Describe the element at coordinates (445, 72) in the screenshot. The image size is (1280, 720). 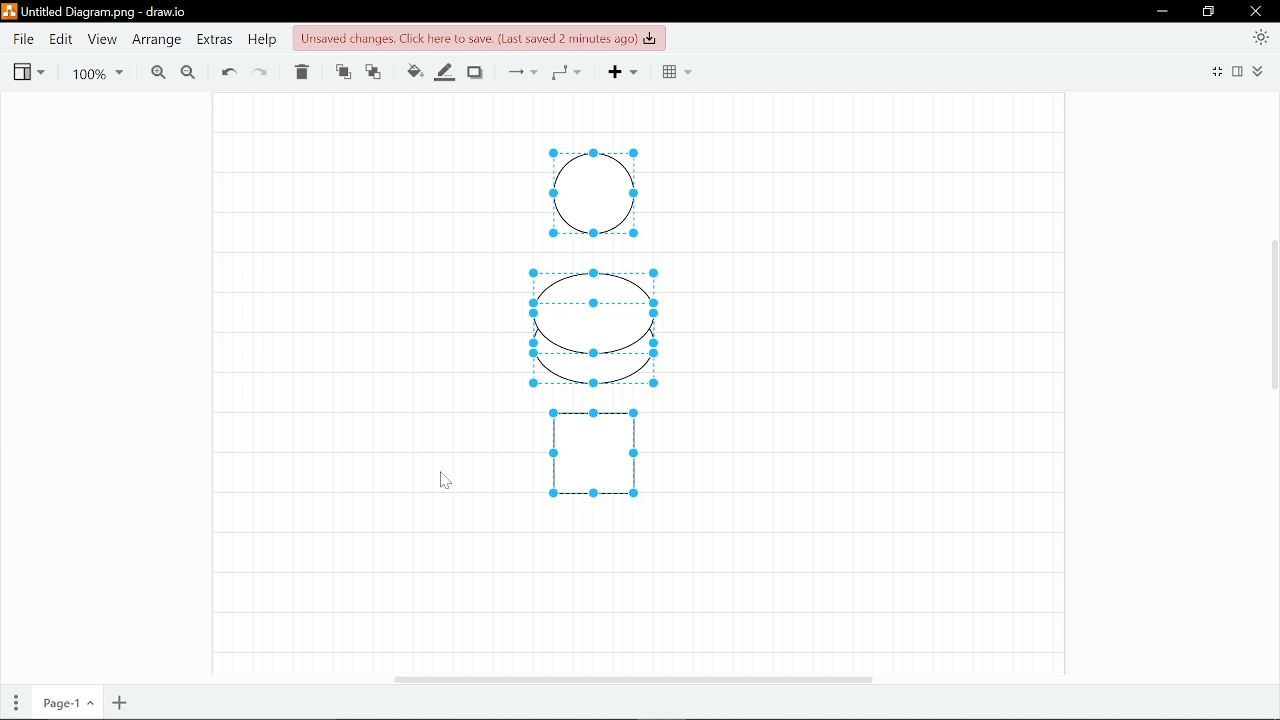
I see `Fill line` at that location.